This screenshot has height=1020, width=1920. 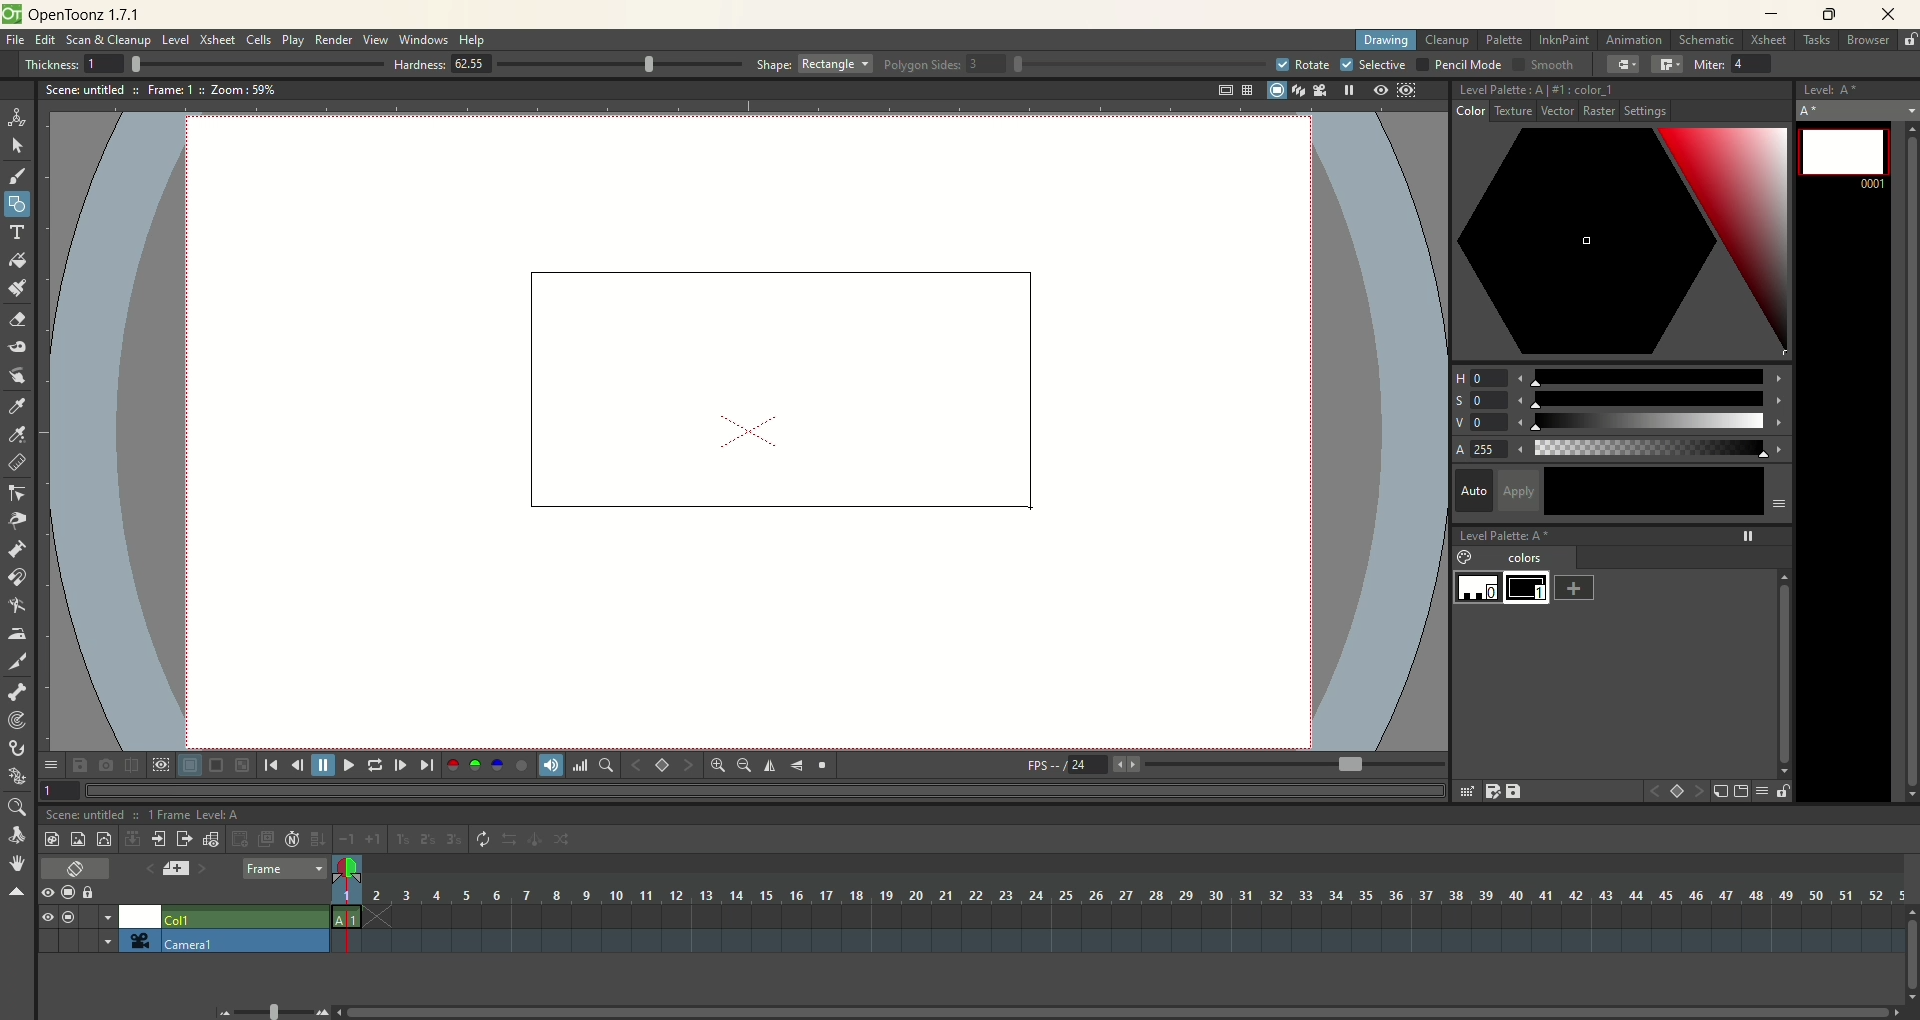 What do you see at coordinates (537, 841) in the screenshot?
I see `` at bounding box center [537, 841].